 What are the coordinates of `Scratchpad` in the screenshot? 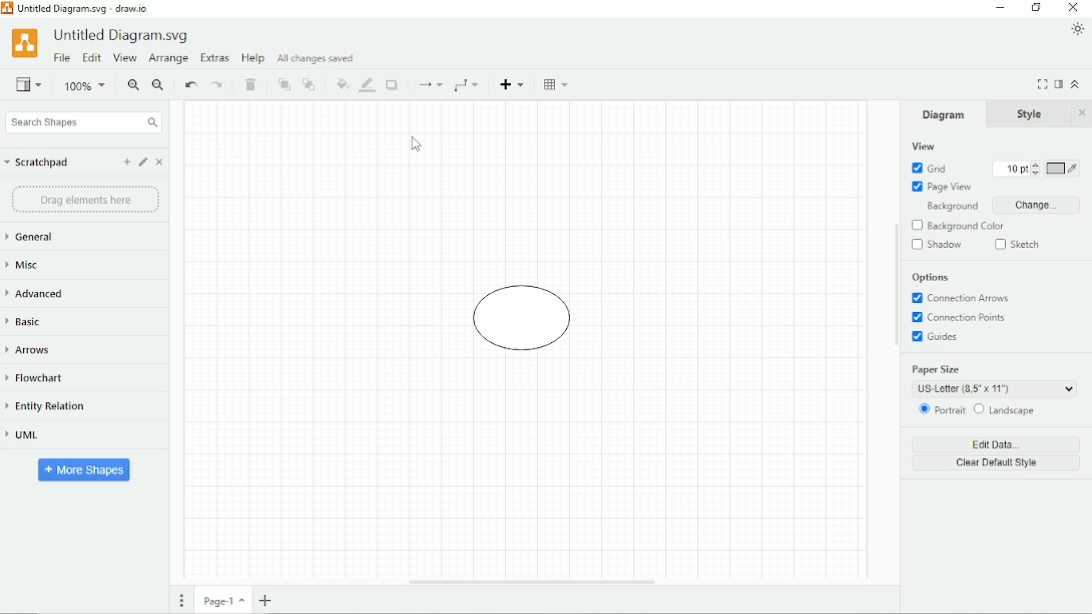 It's located at (36, 163).